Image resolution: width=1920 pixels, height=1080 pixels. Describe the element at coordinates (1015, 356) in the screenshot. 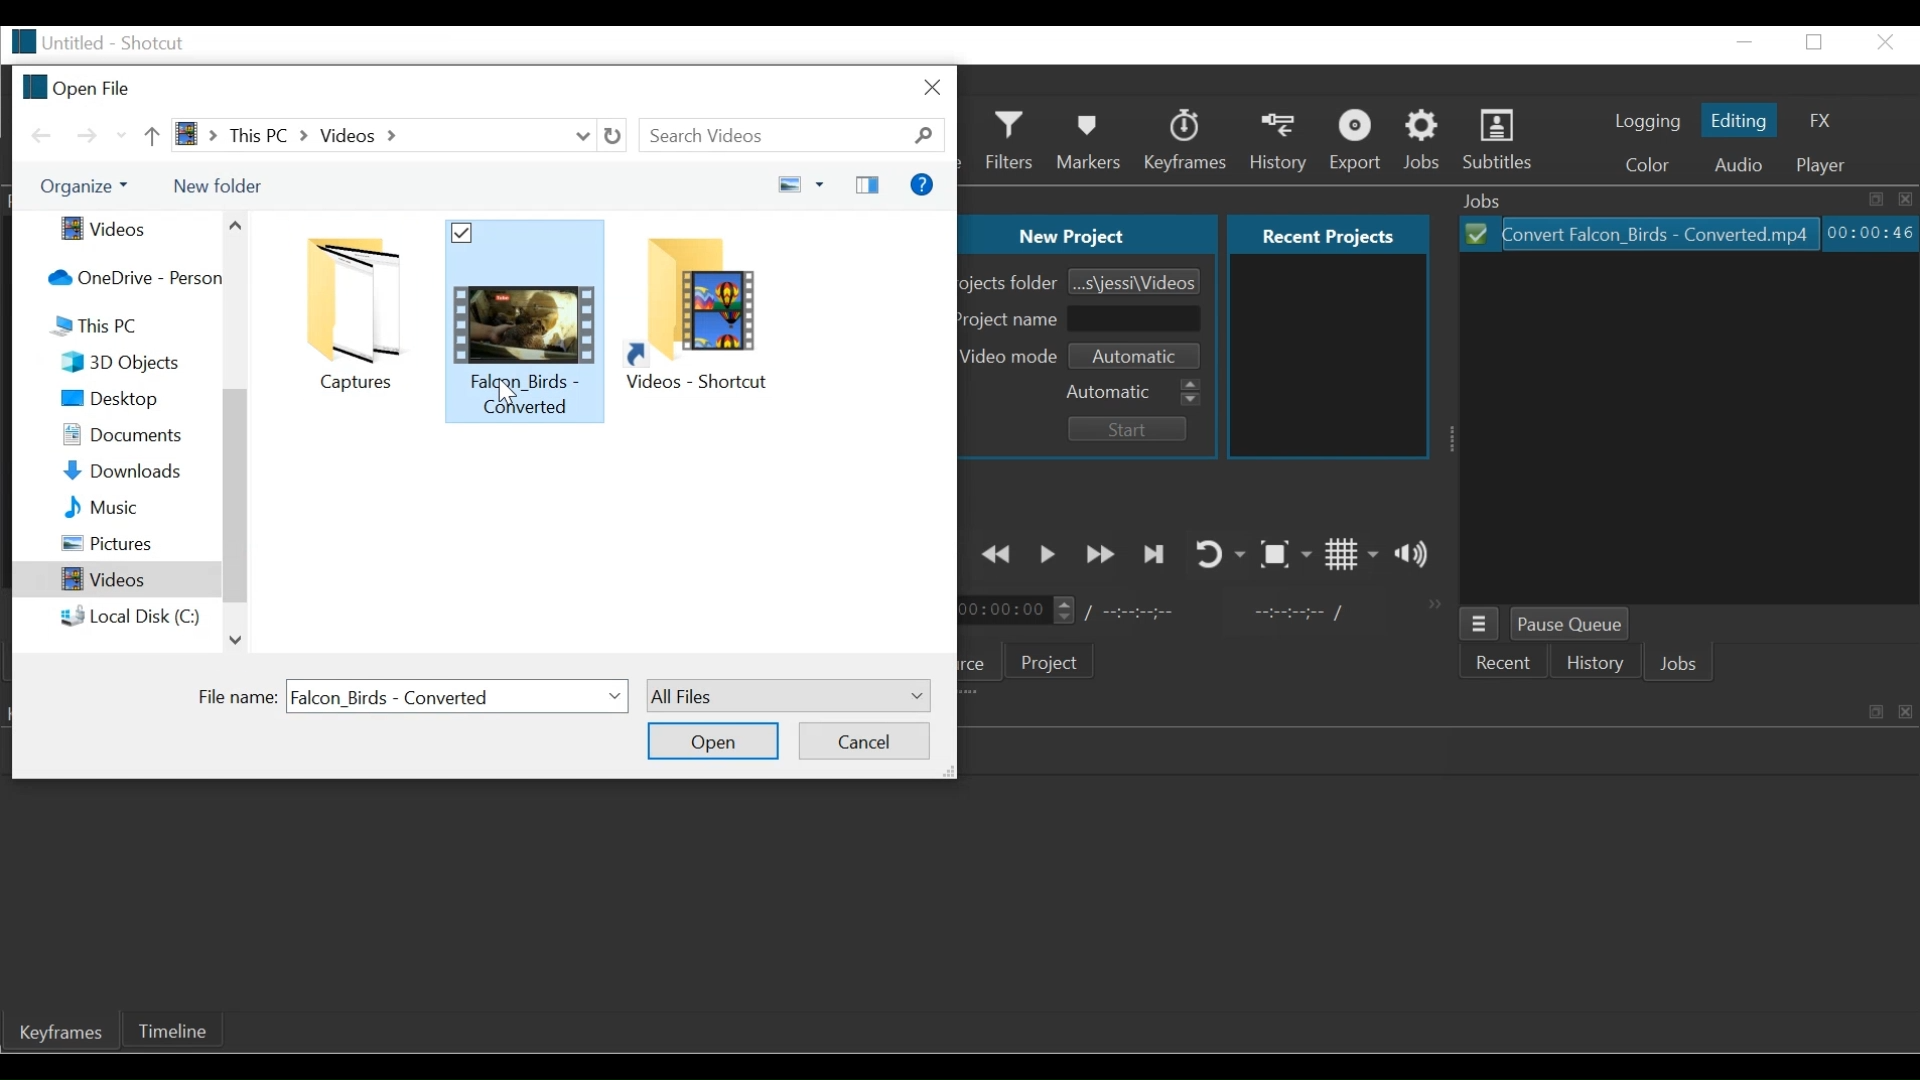

I see `Video mode` at that location.